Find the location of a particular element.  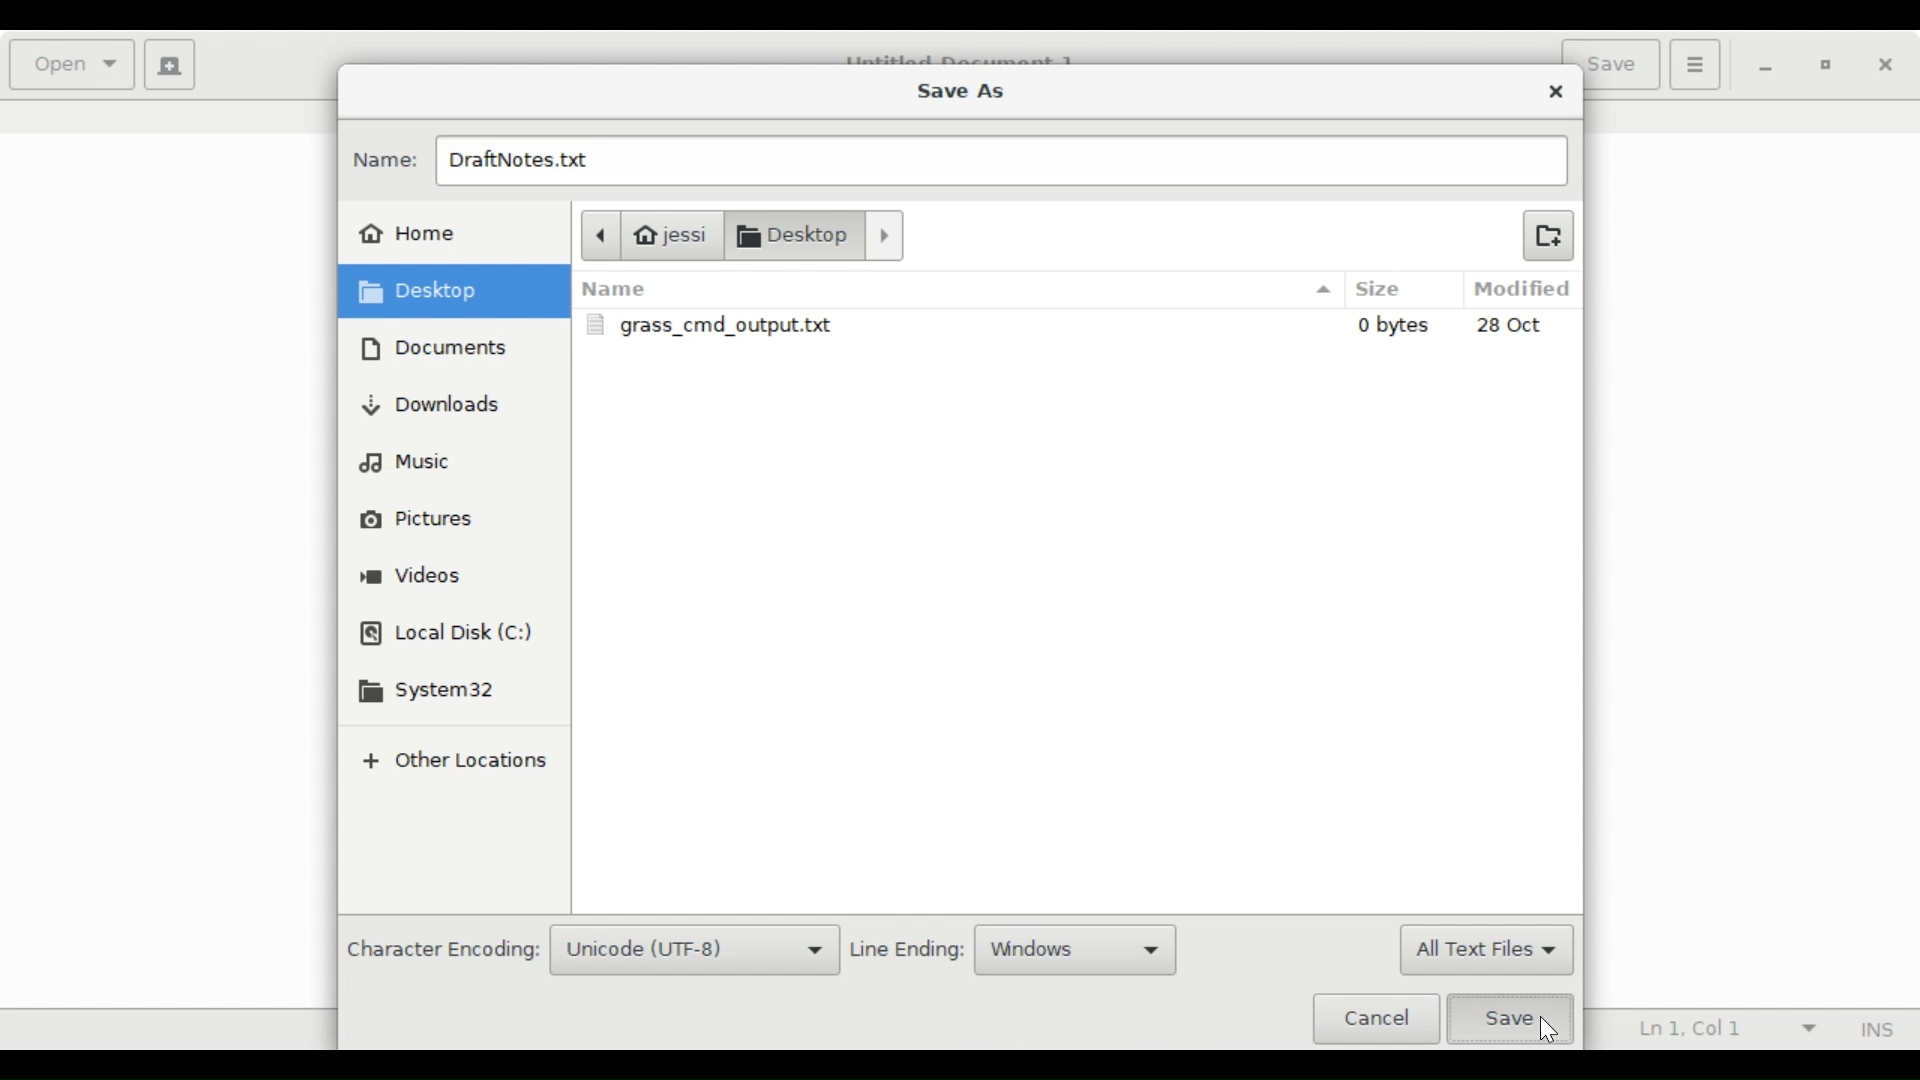

Insert Mode is located at coordinates (1873, 1030).